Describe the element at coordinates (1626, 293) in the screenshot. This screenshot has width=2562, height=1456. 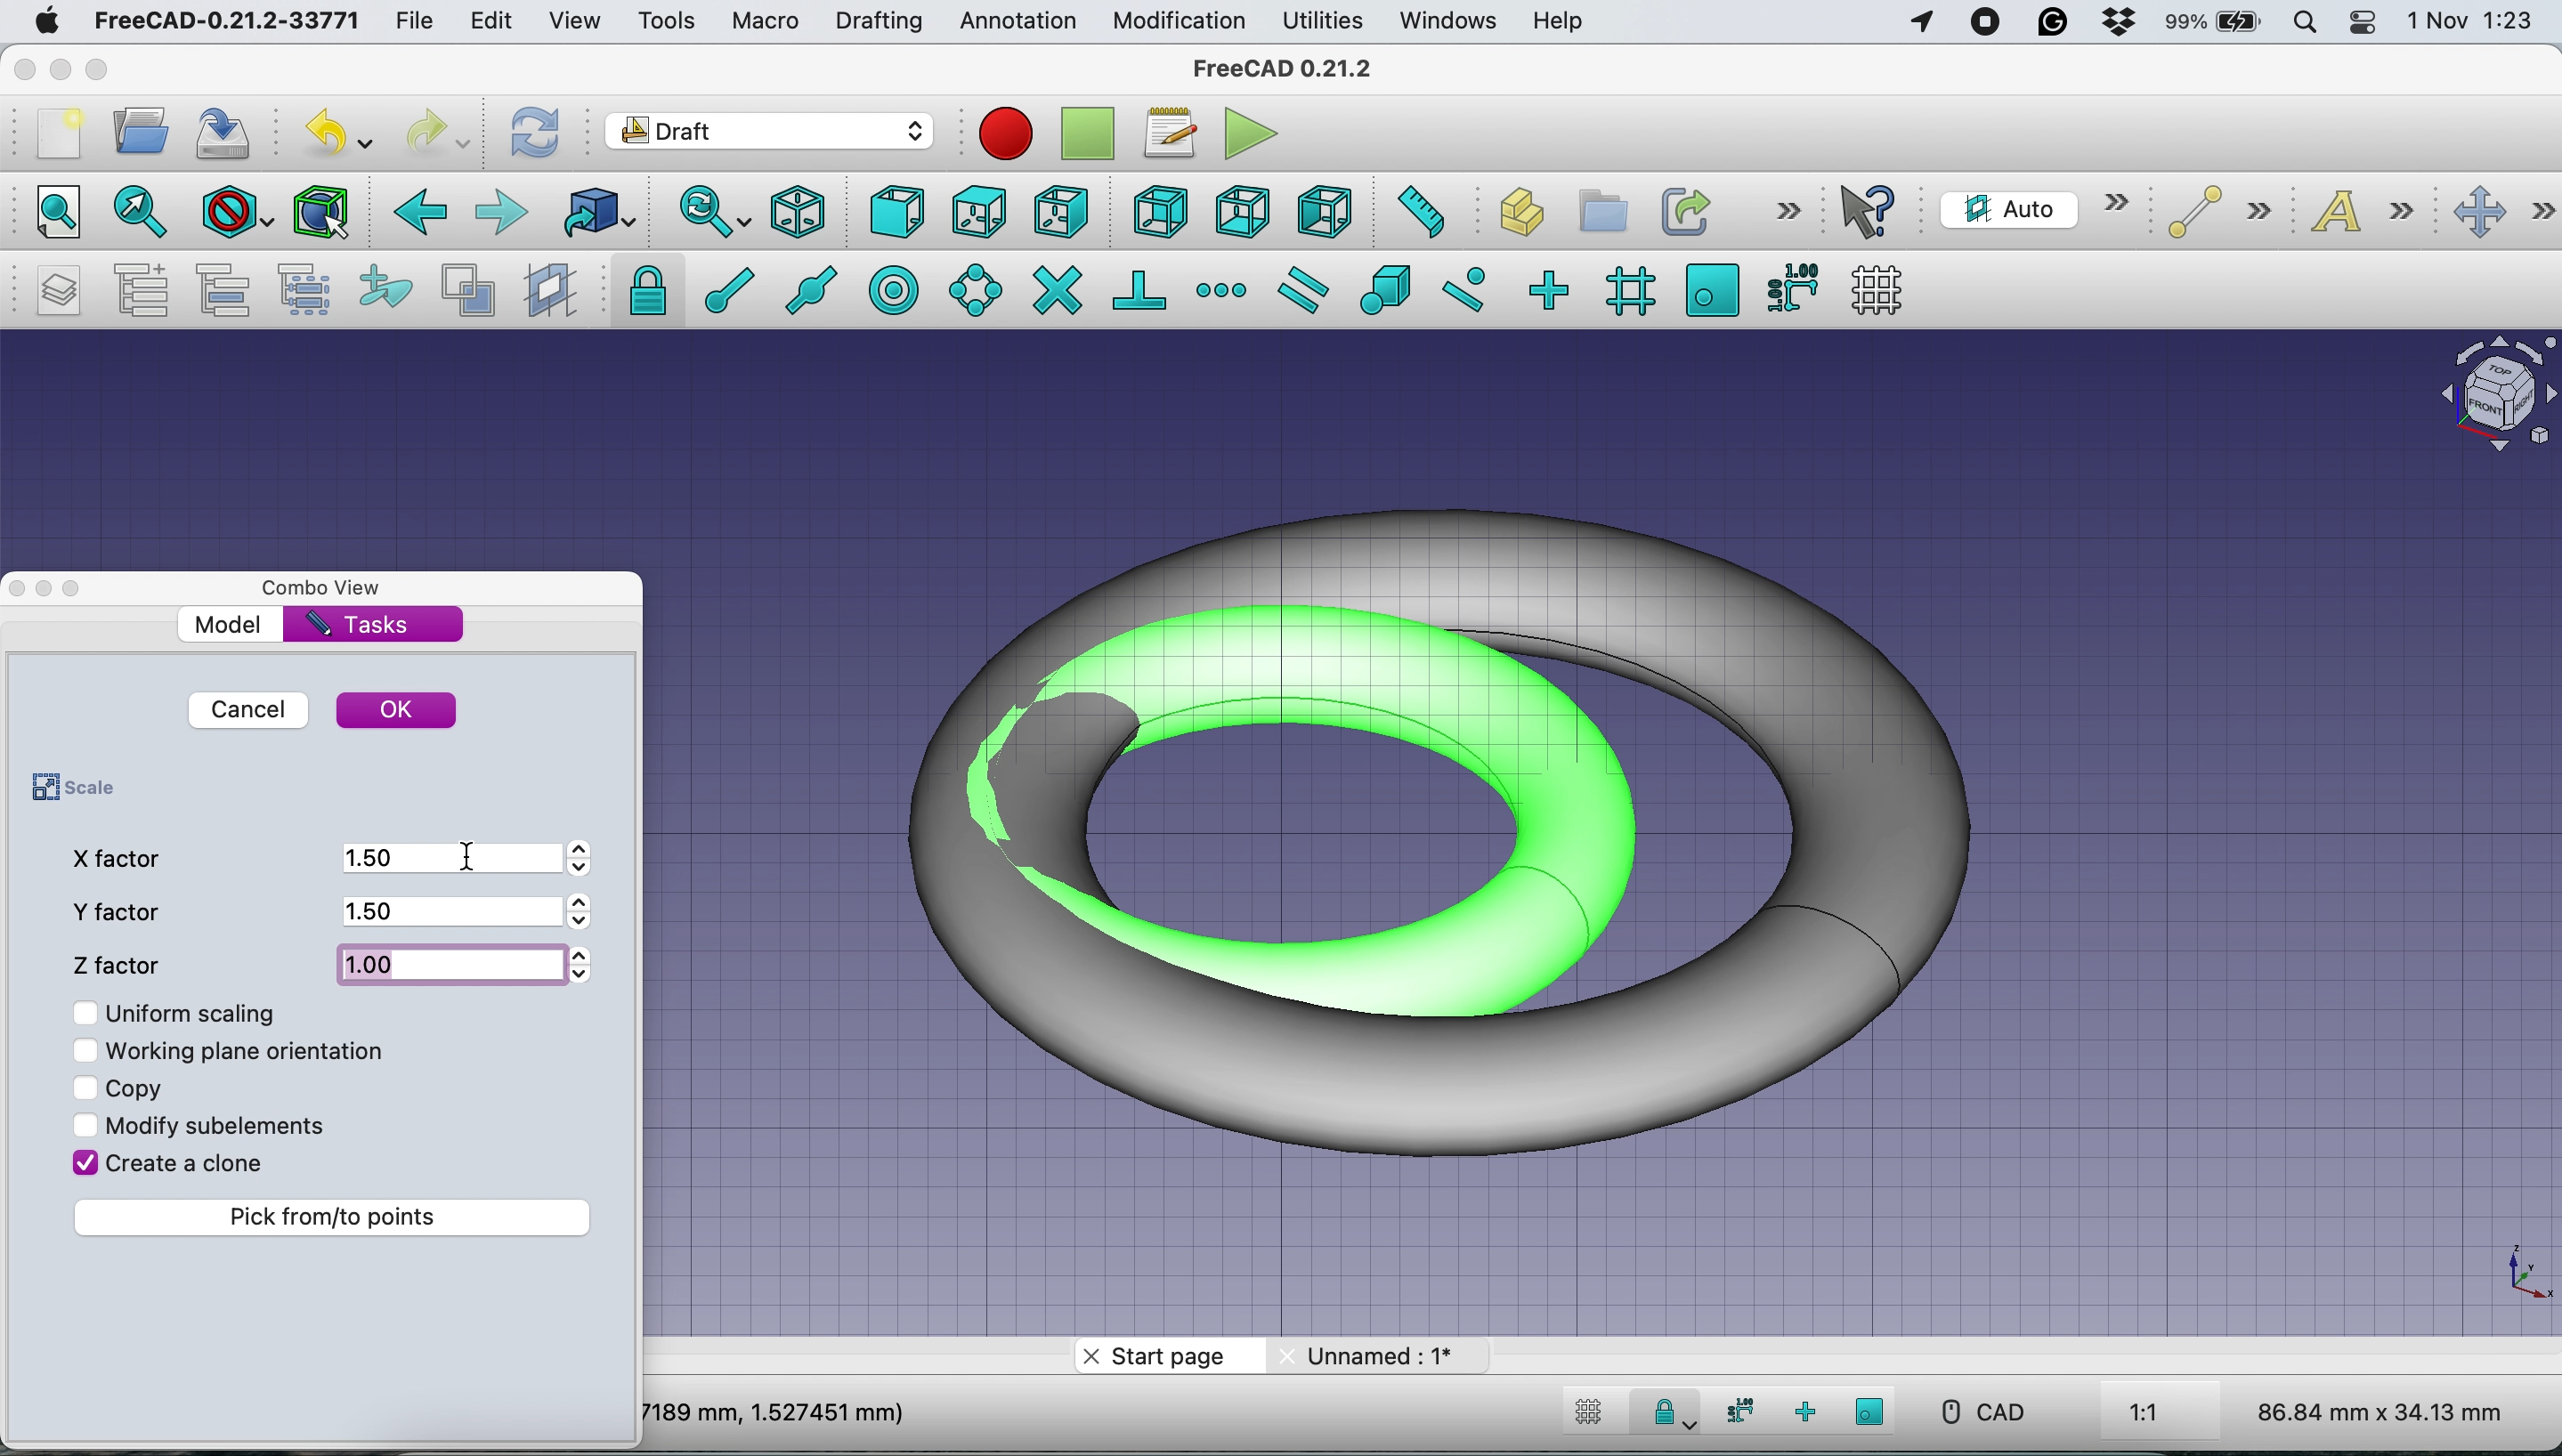
I see `snap grid` at that location.